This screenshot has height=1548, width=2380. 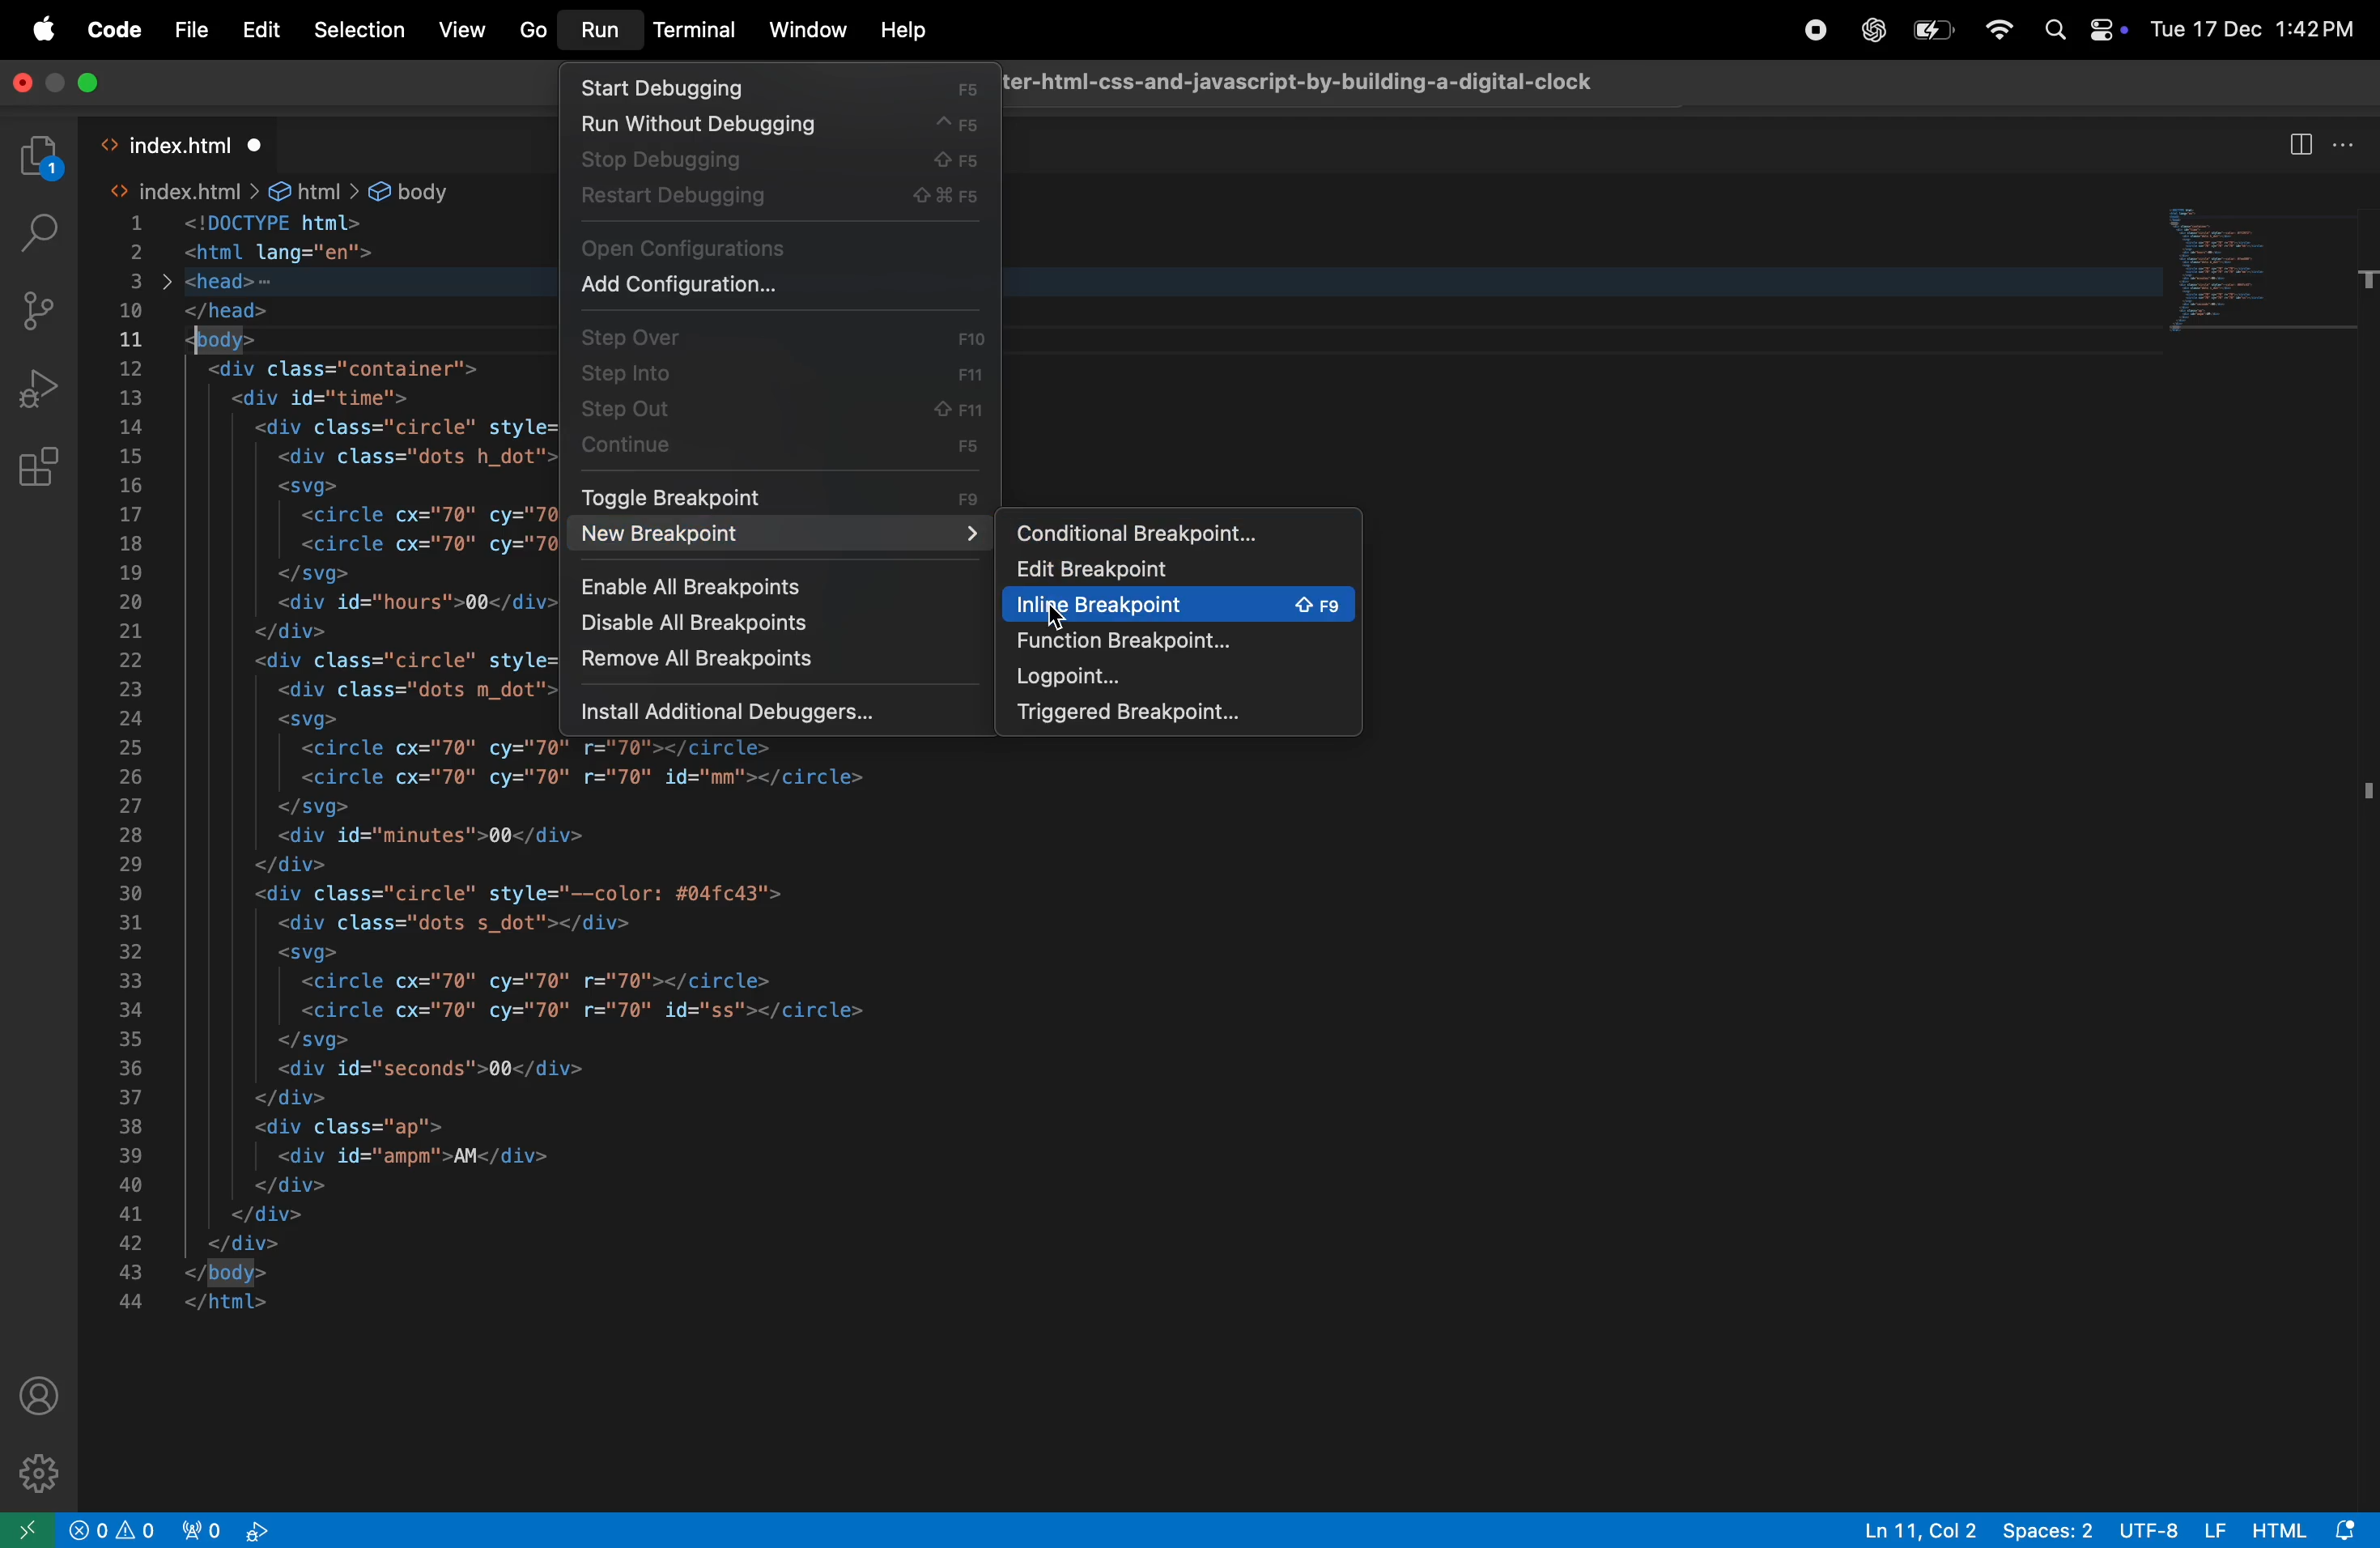 I want to click on index.html , so click(x=188, y=142).